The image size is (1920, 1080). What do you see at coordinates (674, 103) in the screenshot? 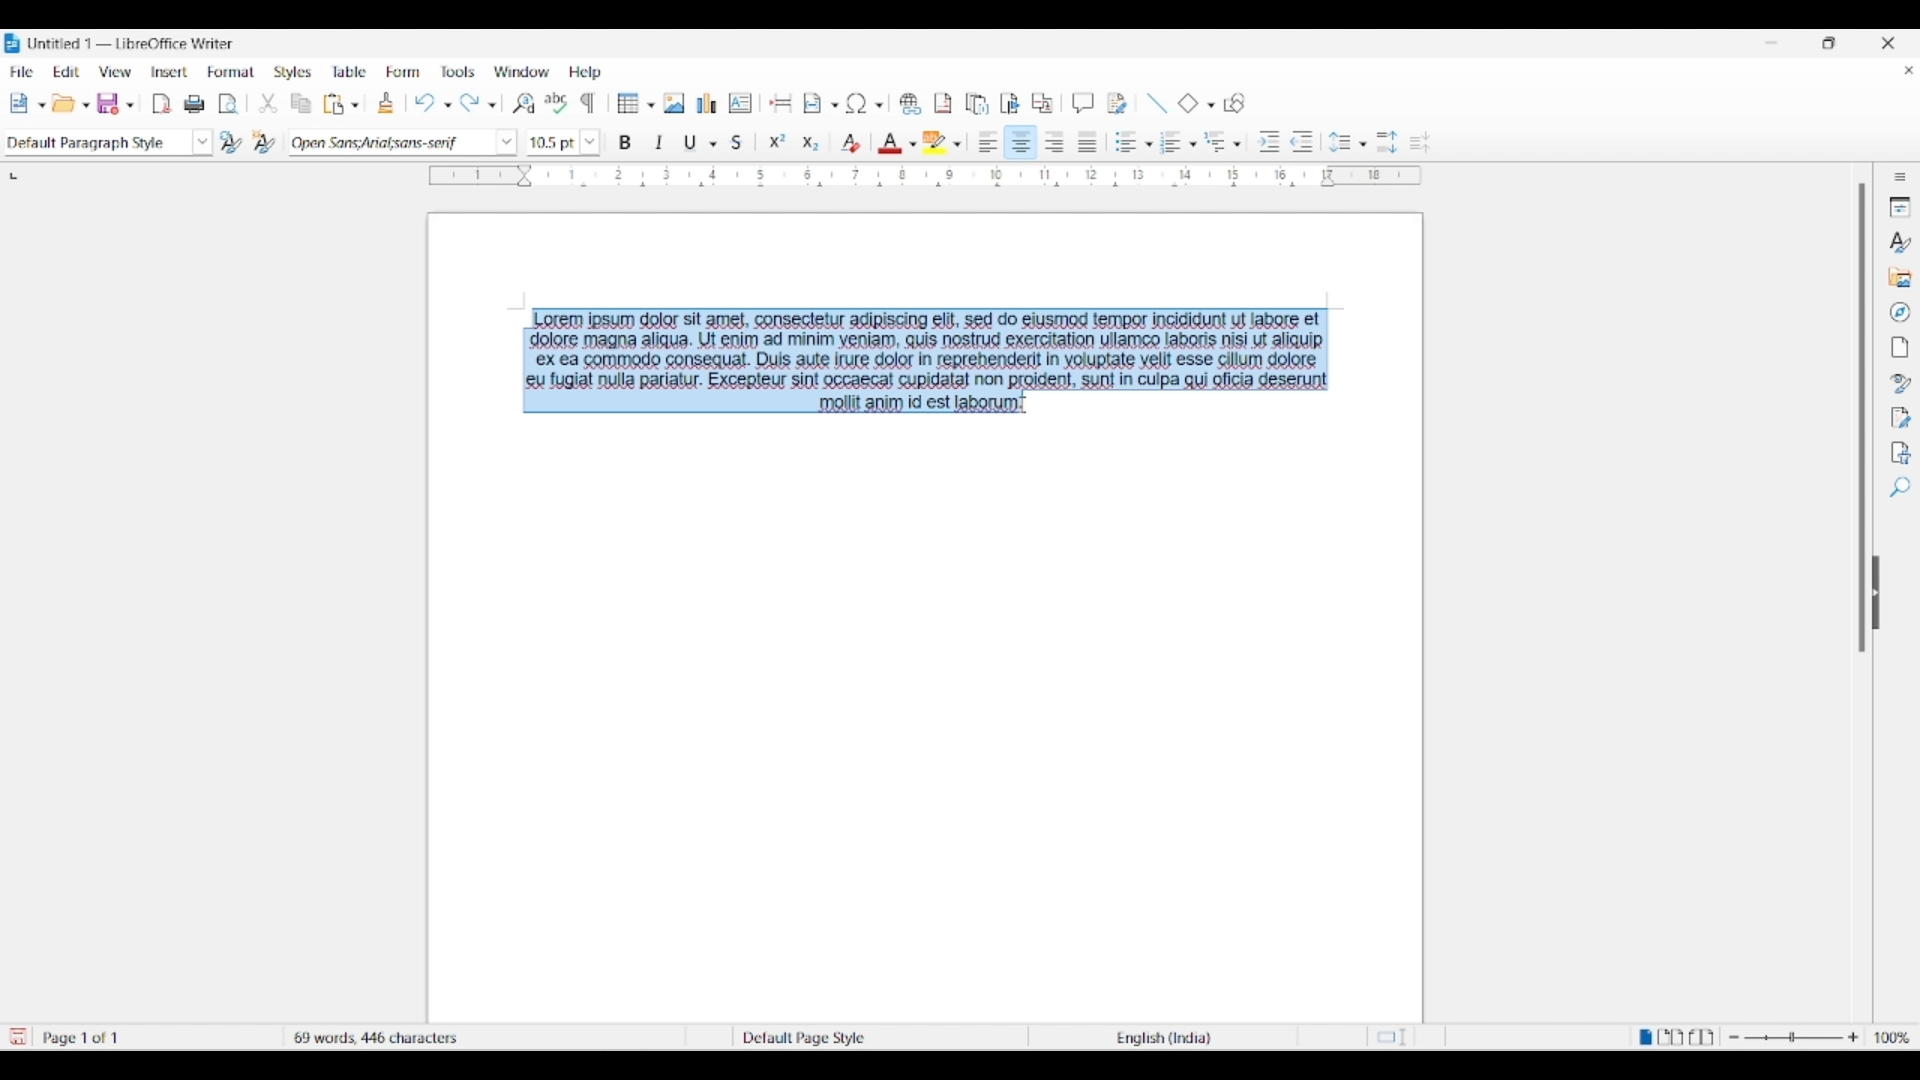
I see `Insert image` at bounding box center [674, 103].